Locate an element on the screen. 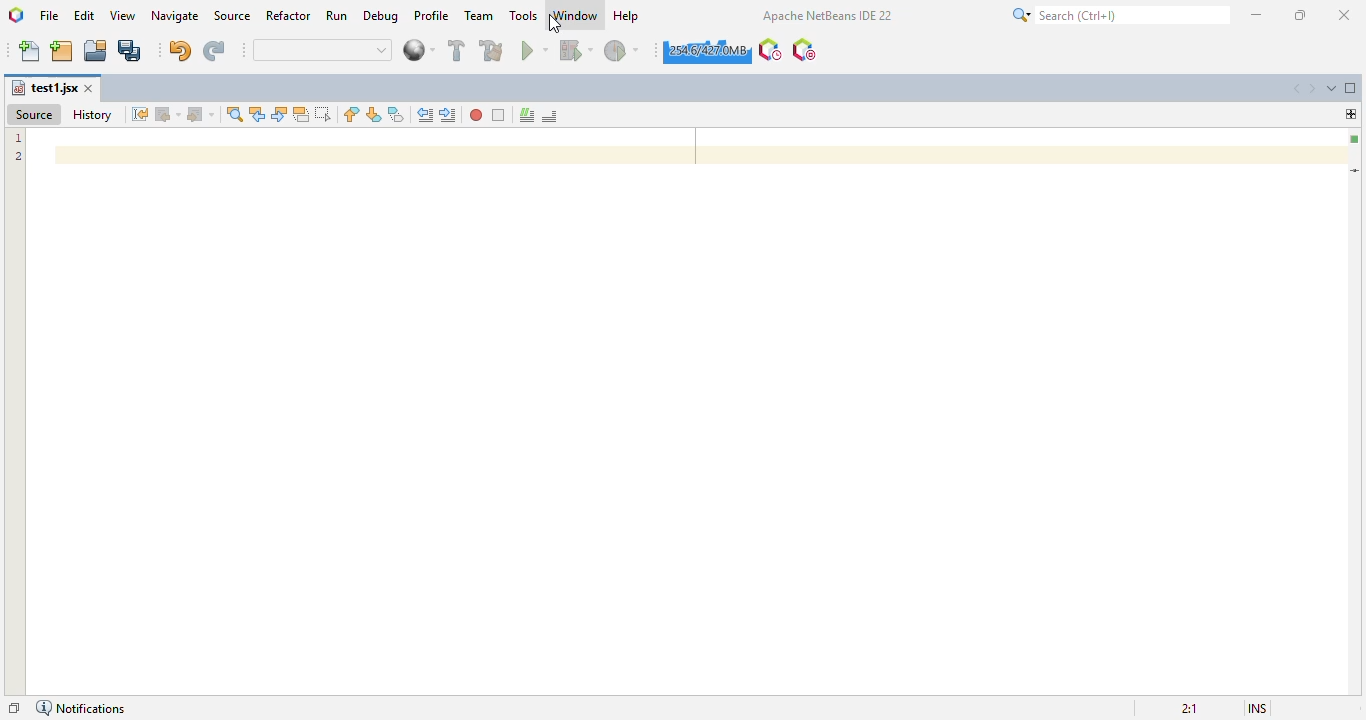 Image resolution: width=1366 pixels, height=720 pixels. current line is located at coordinates (1356, 170).